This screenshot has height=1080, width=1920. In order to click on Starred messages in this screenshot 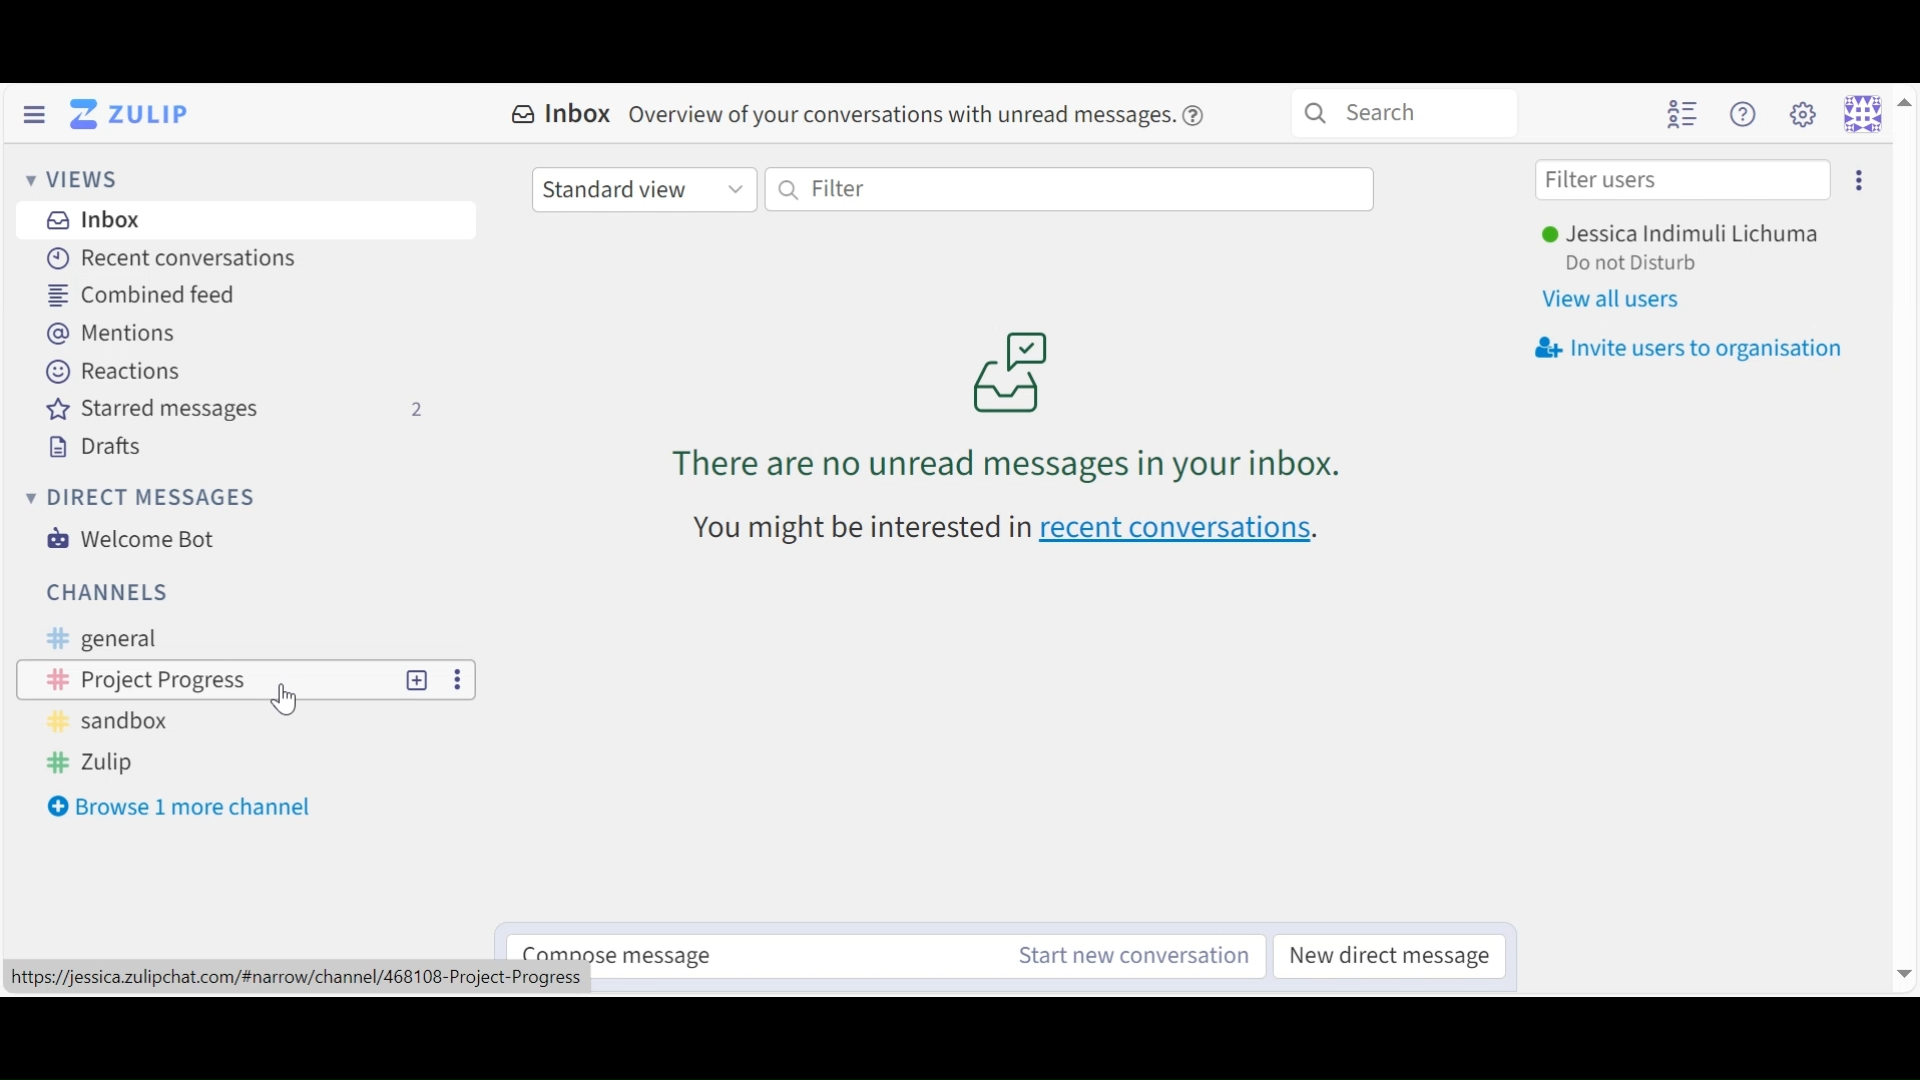, I will do `click(233, 413)`.